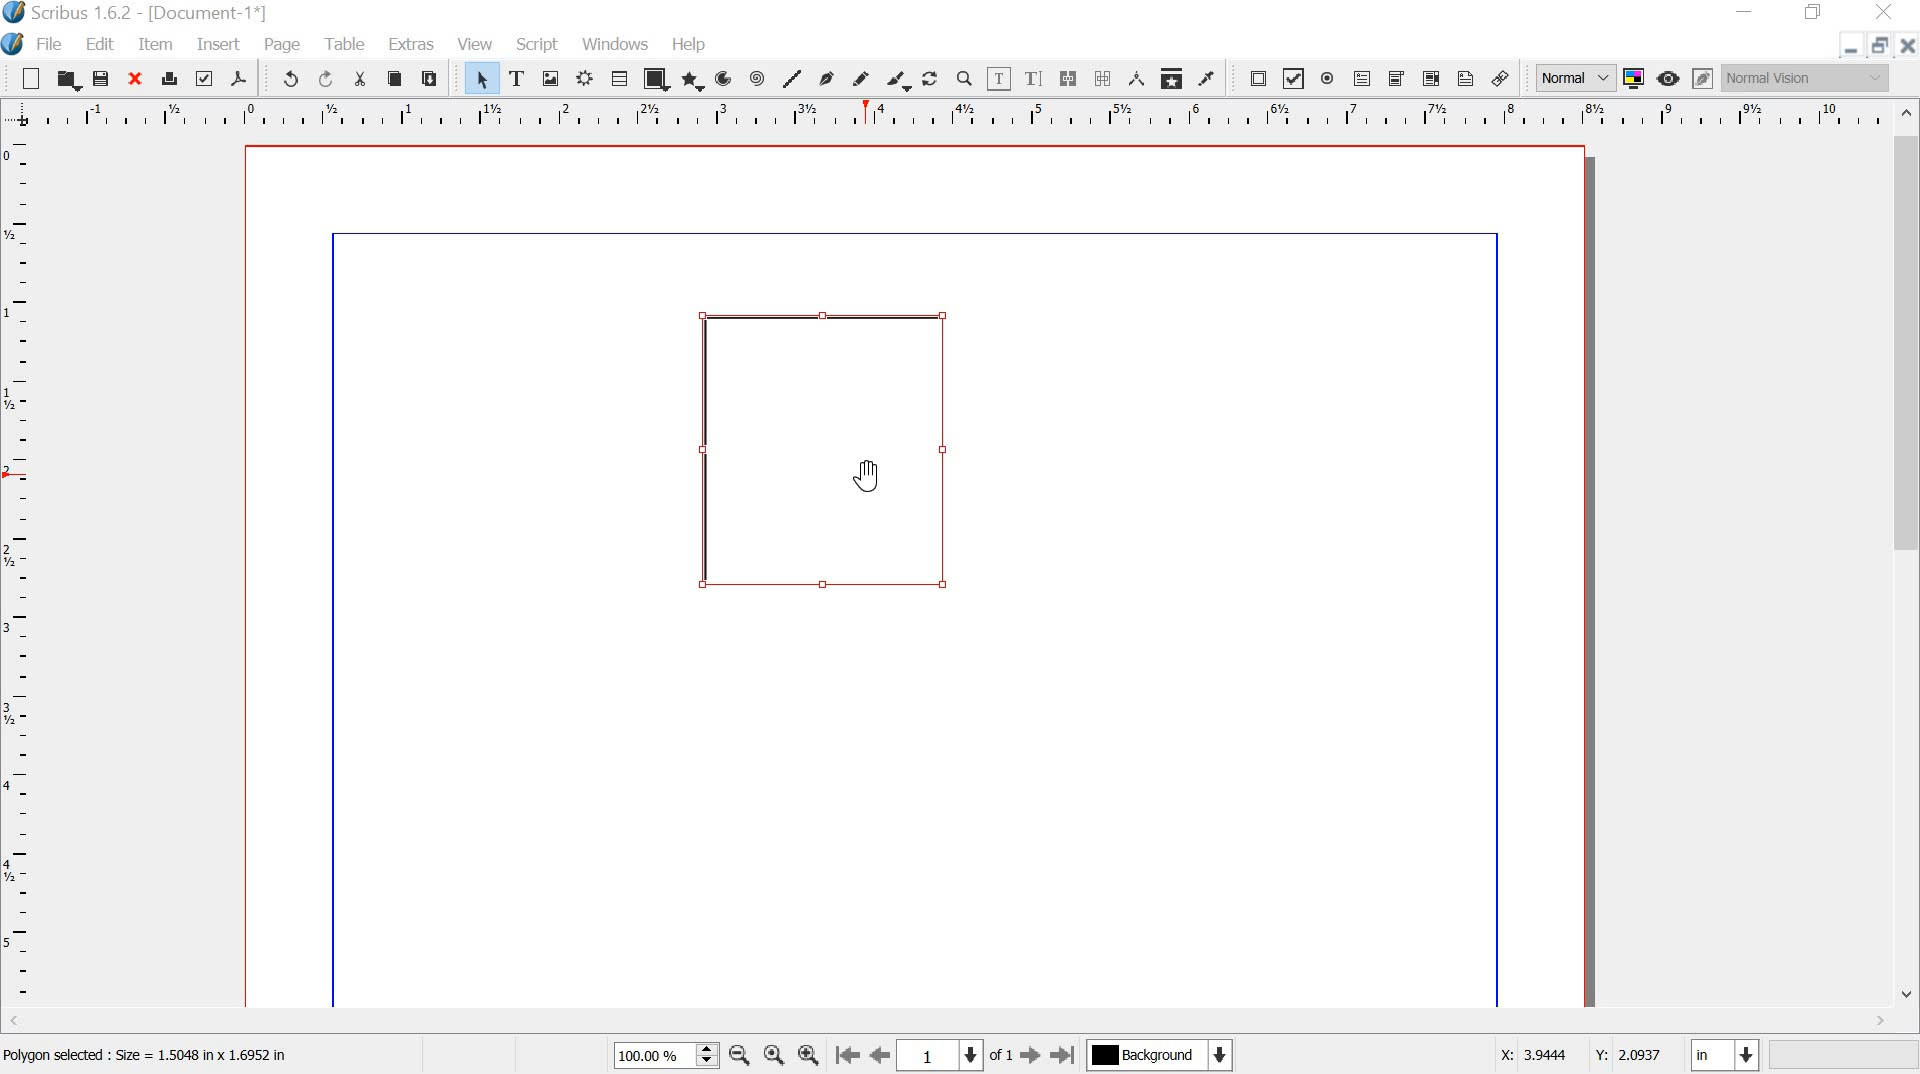 The height and width of the screenshot is (1074, 1920). I want to click on cursor, so click(871, 472).